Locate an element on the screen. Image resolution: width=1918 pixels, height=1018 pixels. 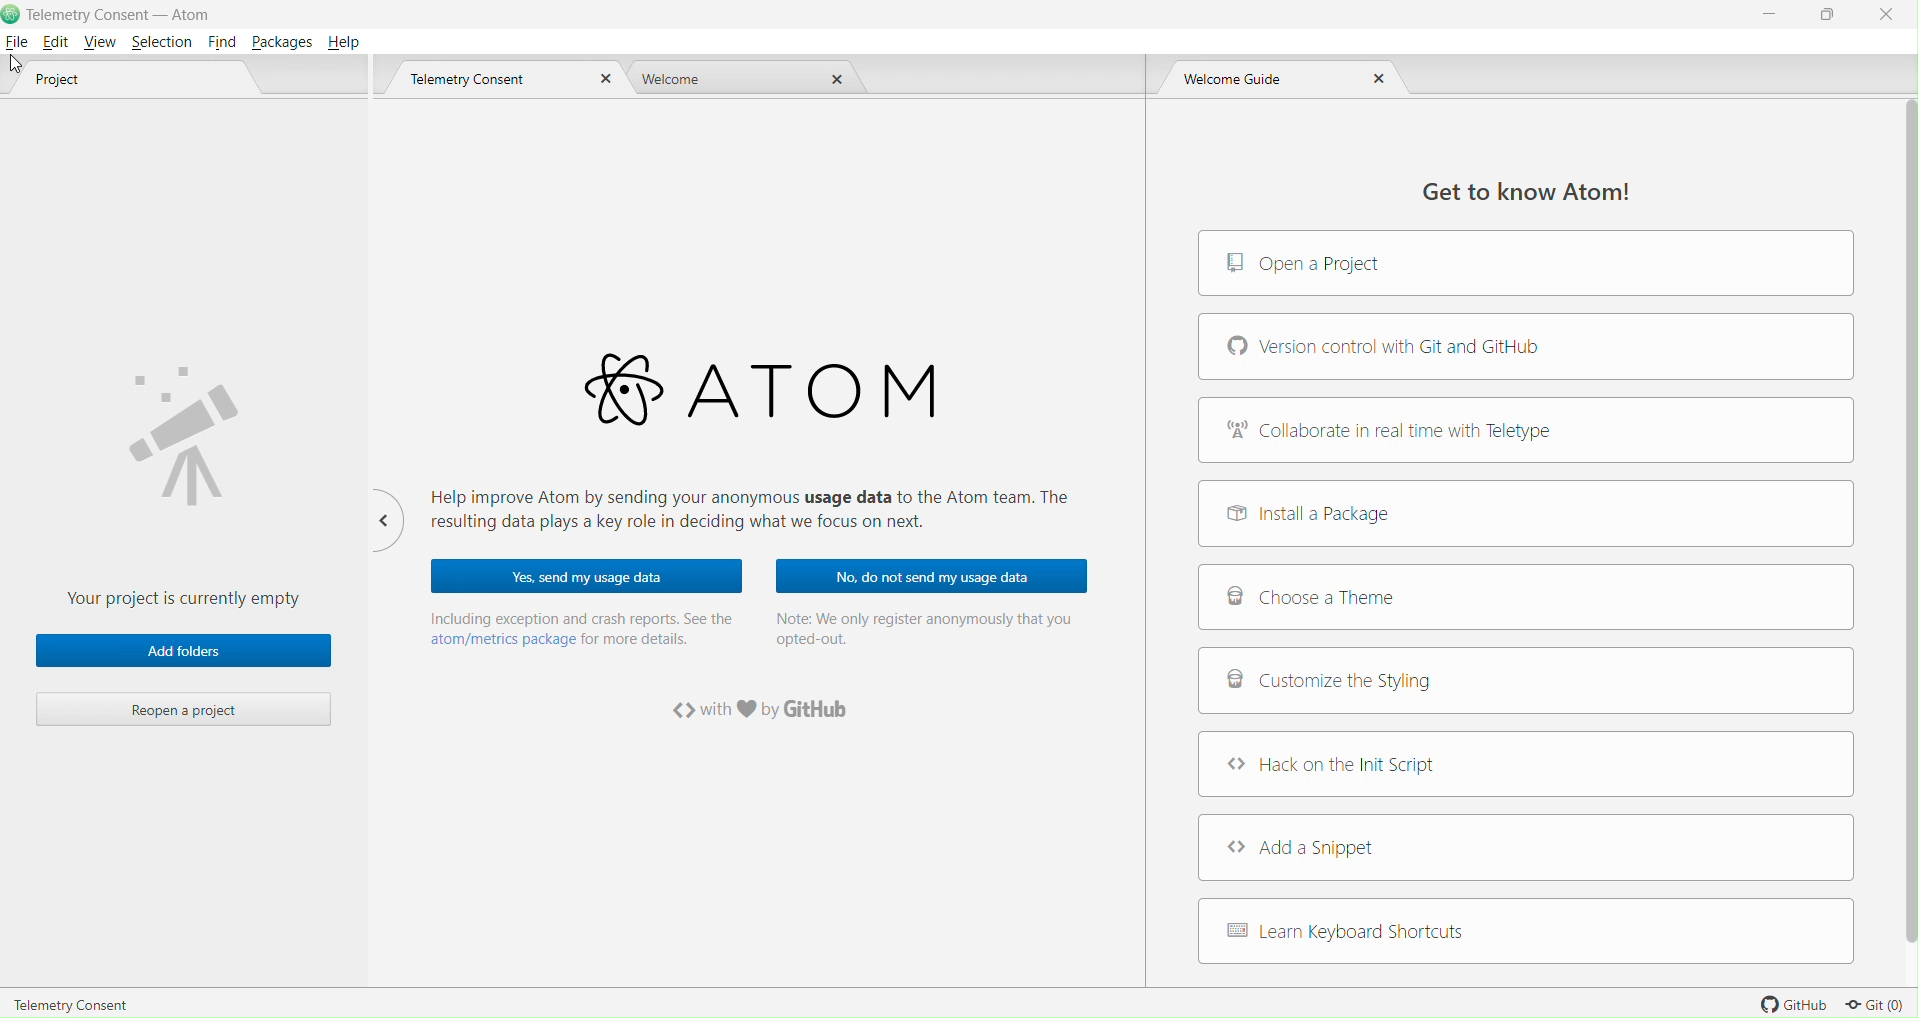
Close is located at coordinates (1378, 83).